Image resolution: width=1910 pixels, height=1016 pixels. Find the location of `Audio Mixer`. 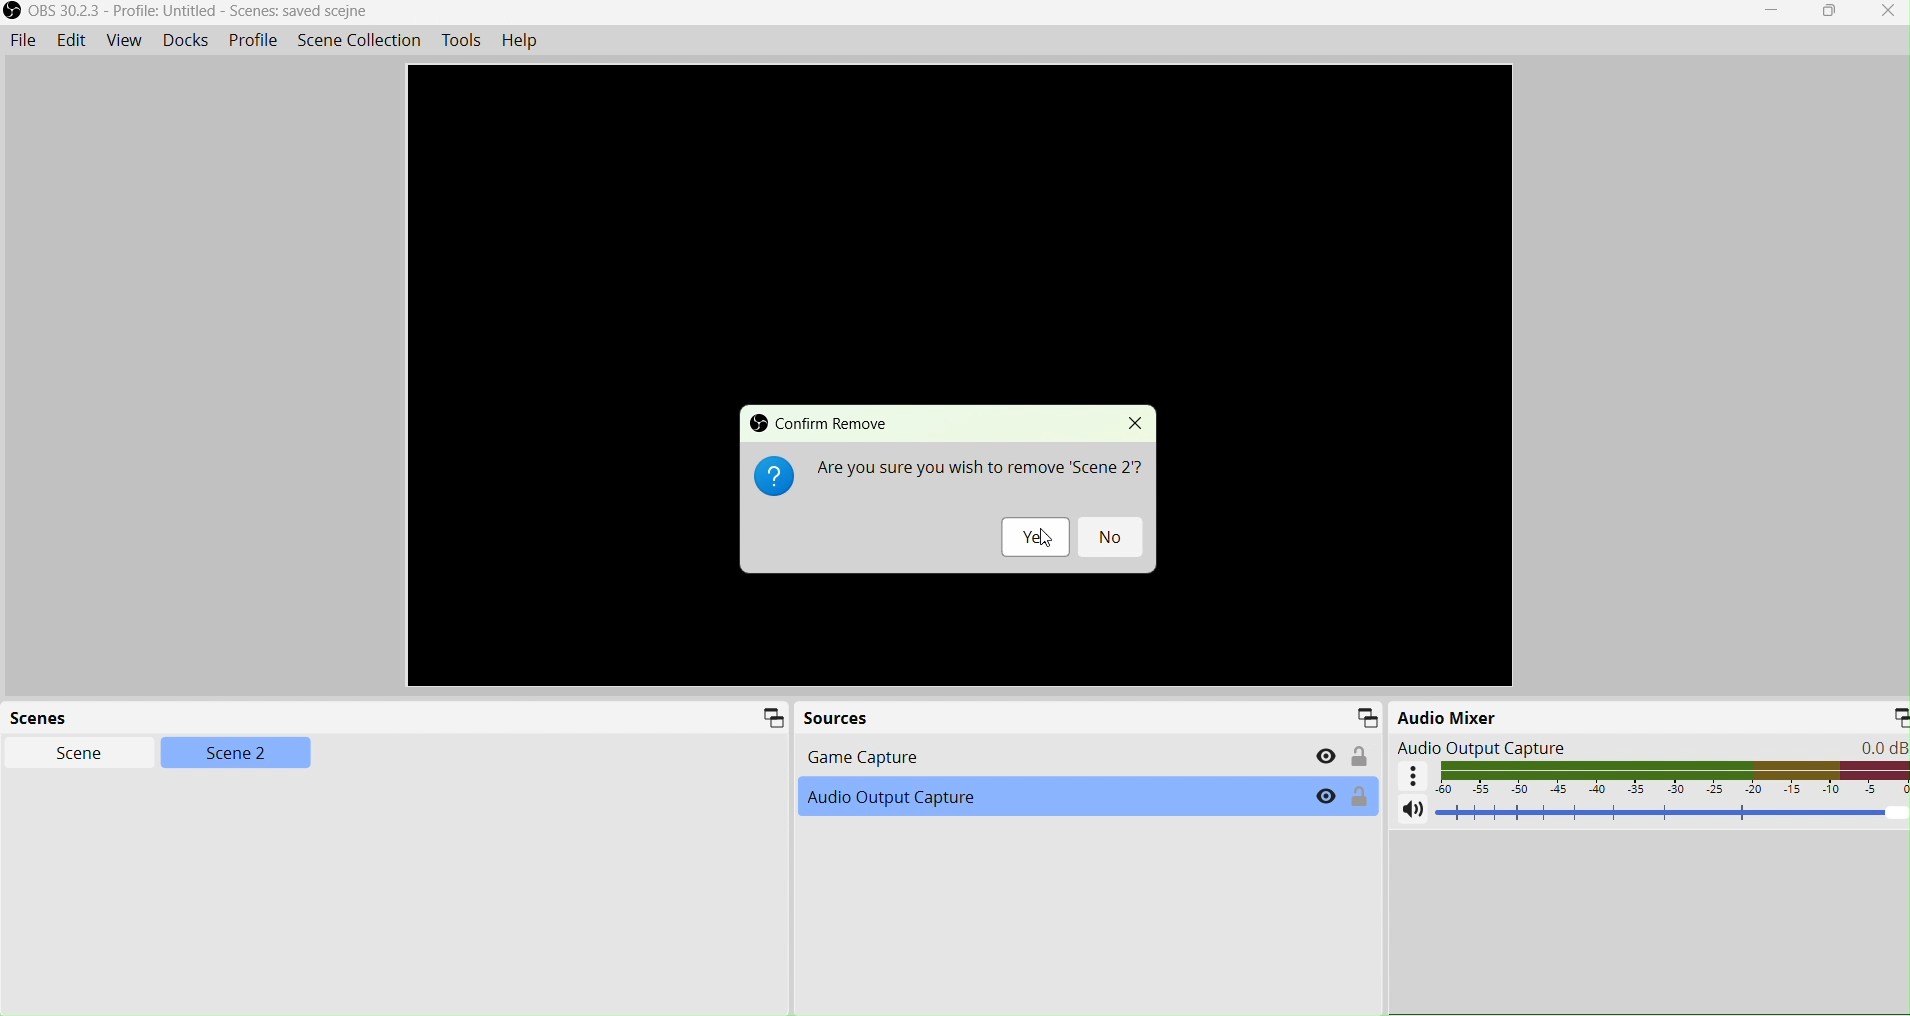

Audio Mixer is located at coordinates (1543, 716).